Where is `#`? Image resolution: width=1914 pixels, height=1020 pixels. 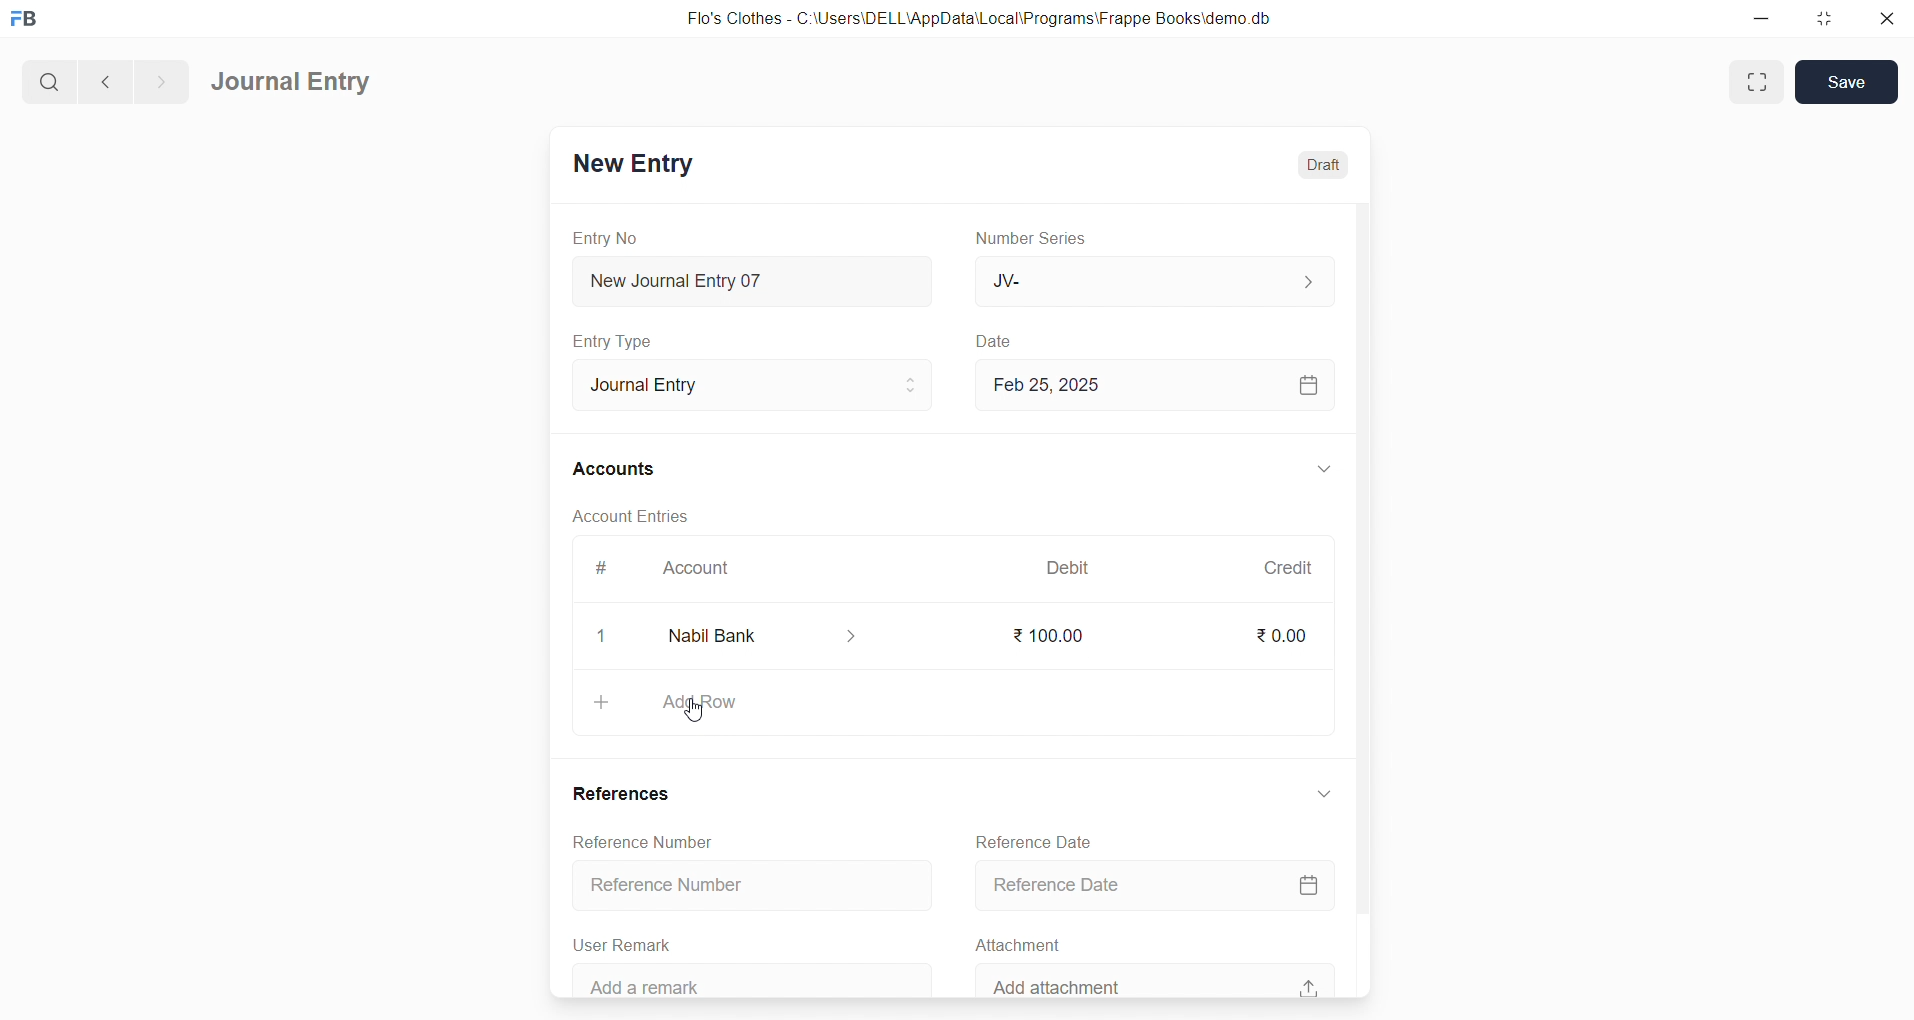
# is located at coordinates (599, 568).